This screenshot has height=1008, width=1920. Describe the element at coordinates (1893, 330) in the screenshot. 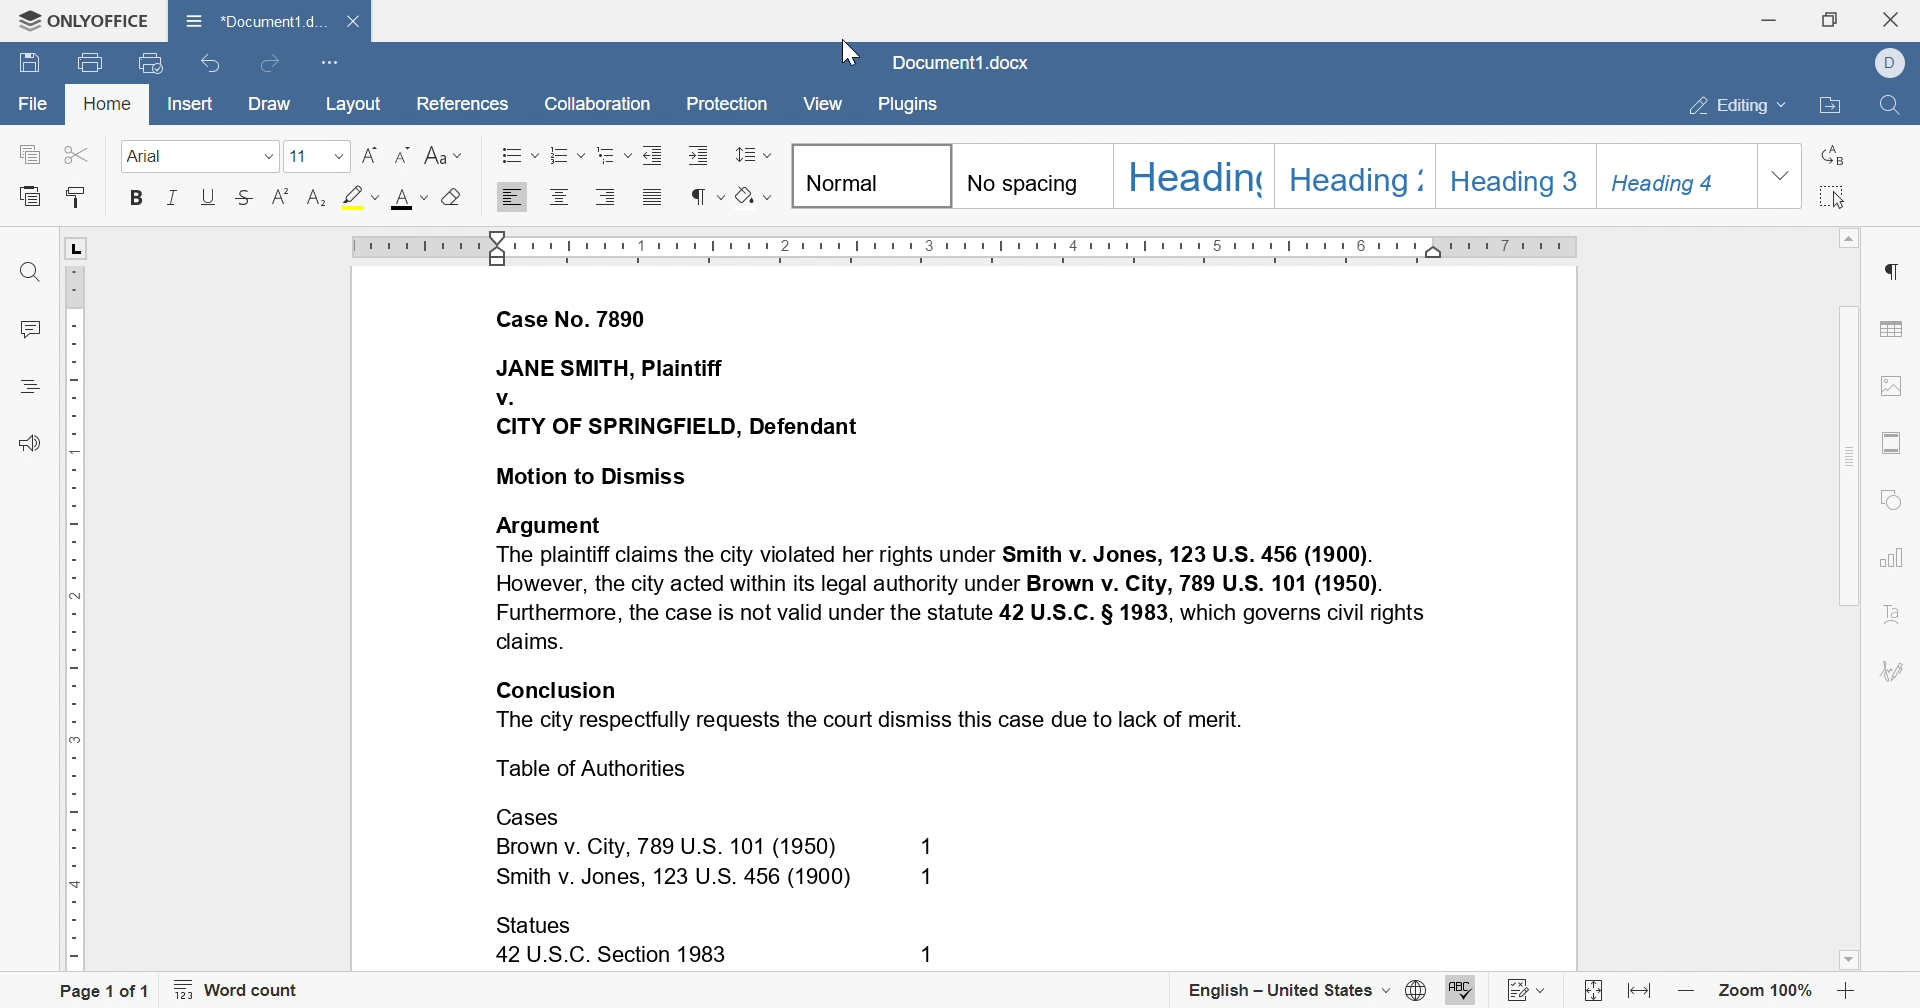

I see `table settings` at that location.